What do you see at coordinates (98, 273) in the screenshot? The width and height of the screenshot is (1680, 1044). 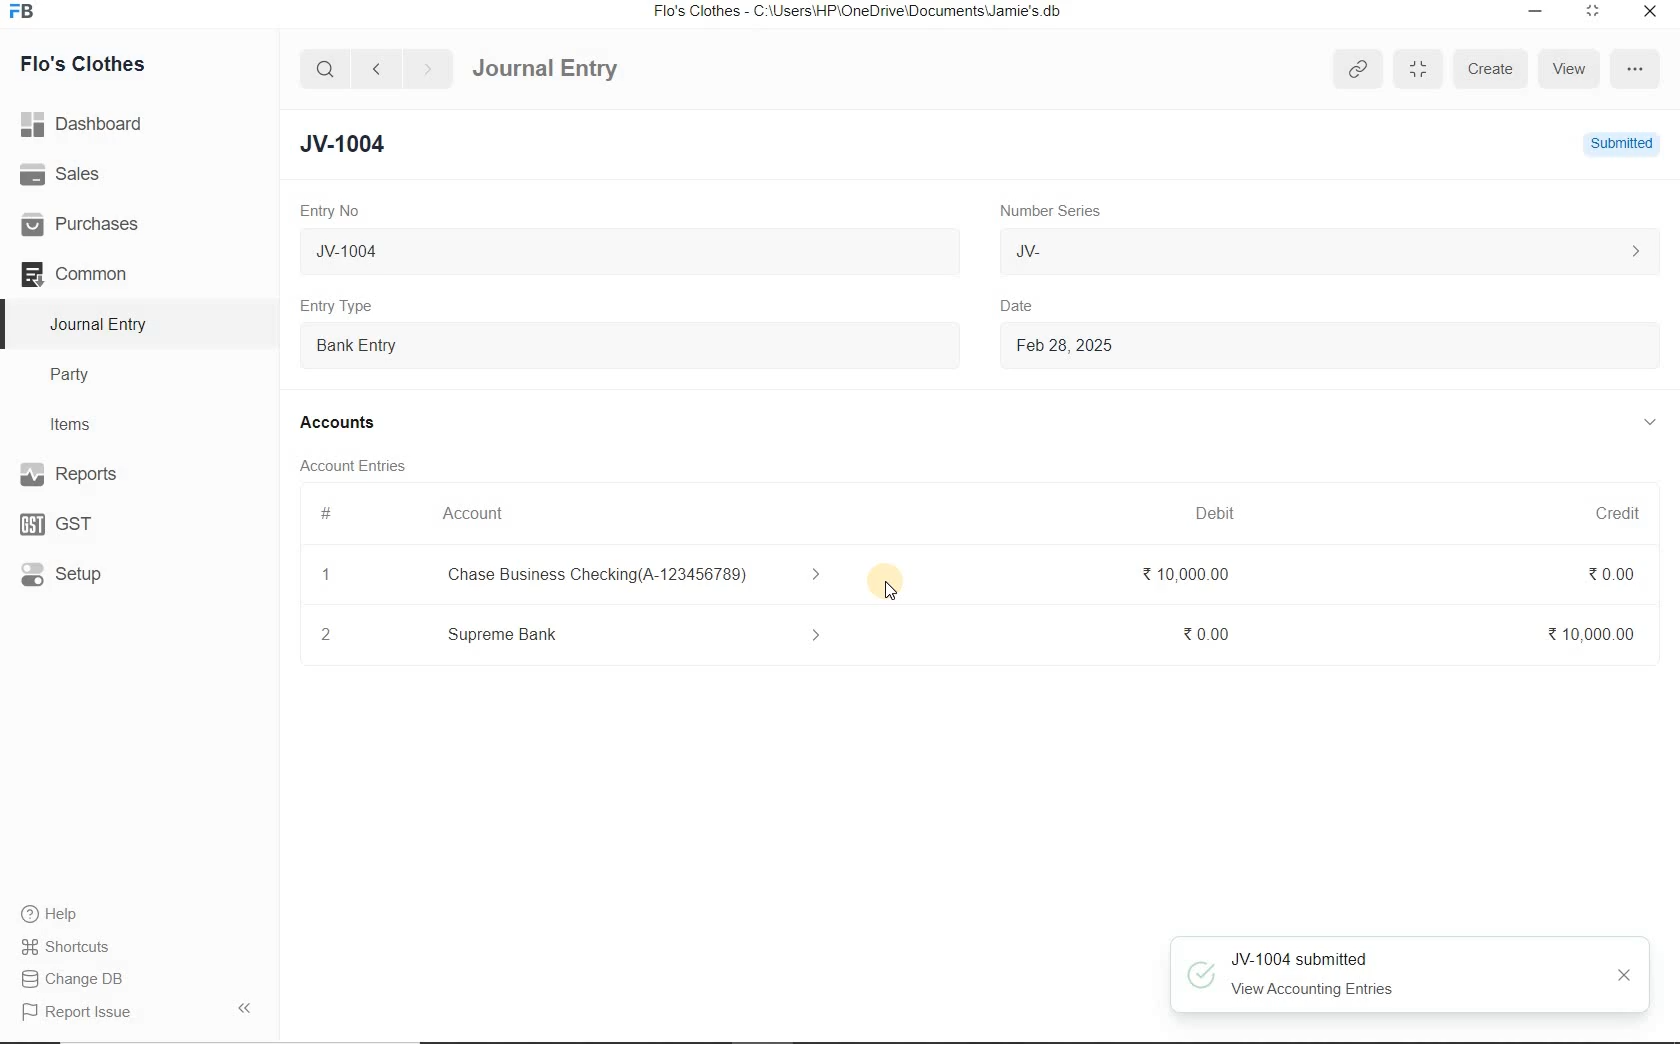 I see `Common` at bounding box center [98, 273].